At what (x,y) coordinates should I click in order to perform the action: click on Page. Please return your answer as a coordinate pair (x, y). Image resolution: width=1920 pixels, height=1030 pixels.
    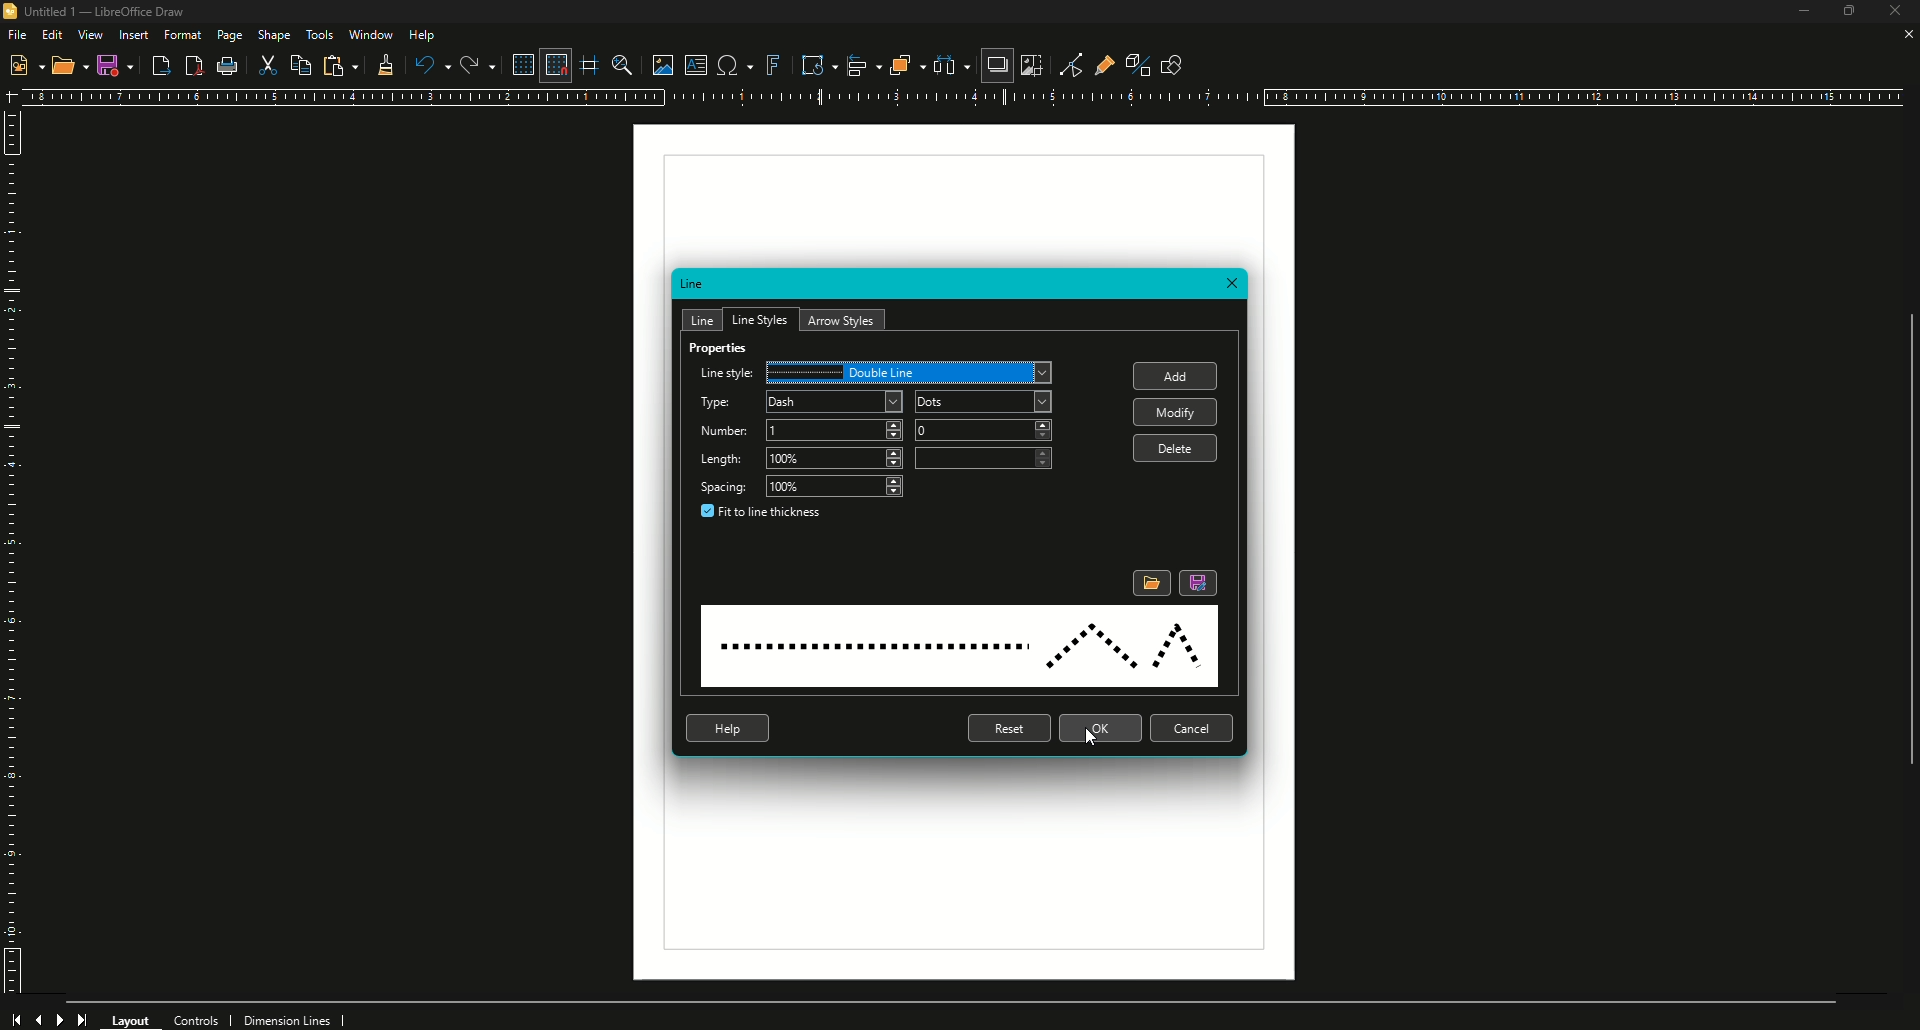
    Looking at the image, I should click on (228, 37).